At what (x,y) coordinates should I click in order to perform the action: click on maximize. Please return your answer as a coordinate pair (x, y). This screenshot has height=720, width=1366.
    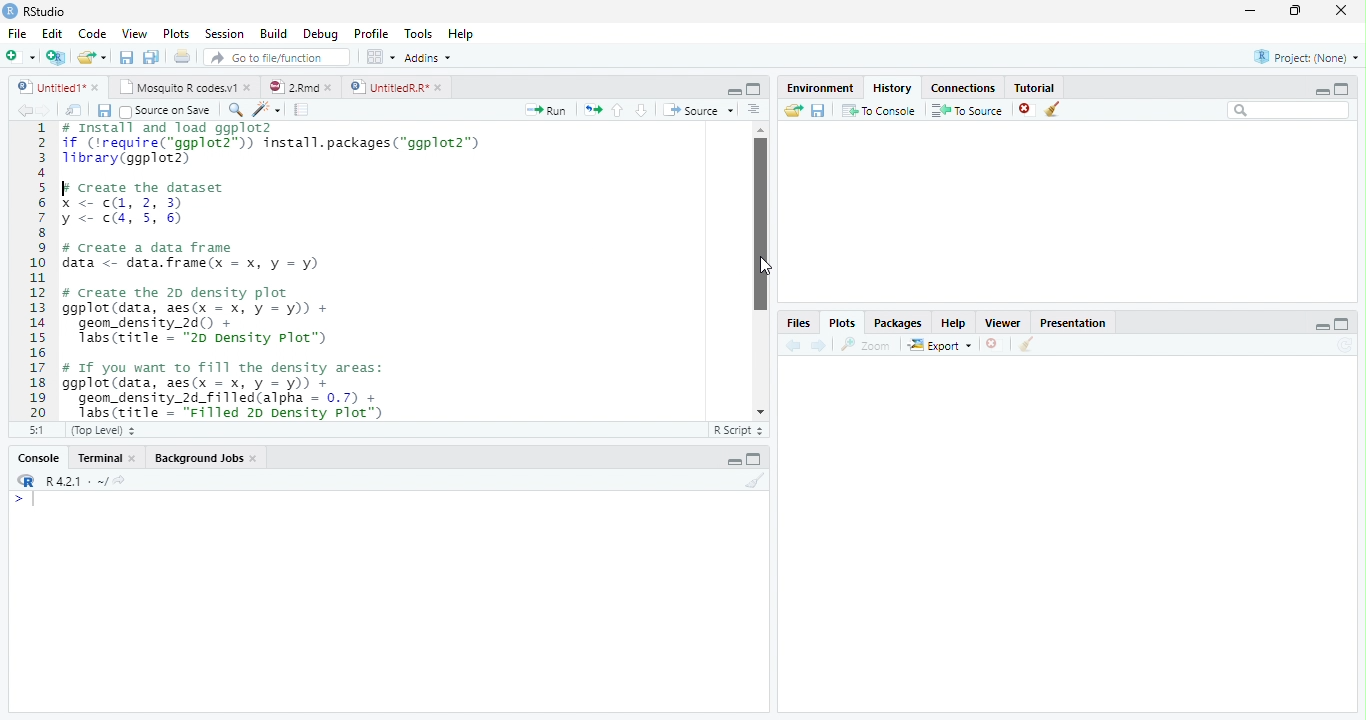
    Looking at the image, I should click on (756, 459).